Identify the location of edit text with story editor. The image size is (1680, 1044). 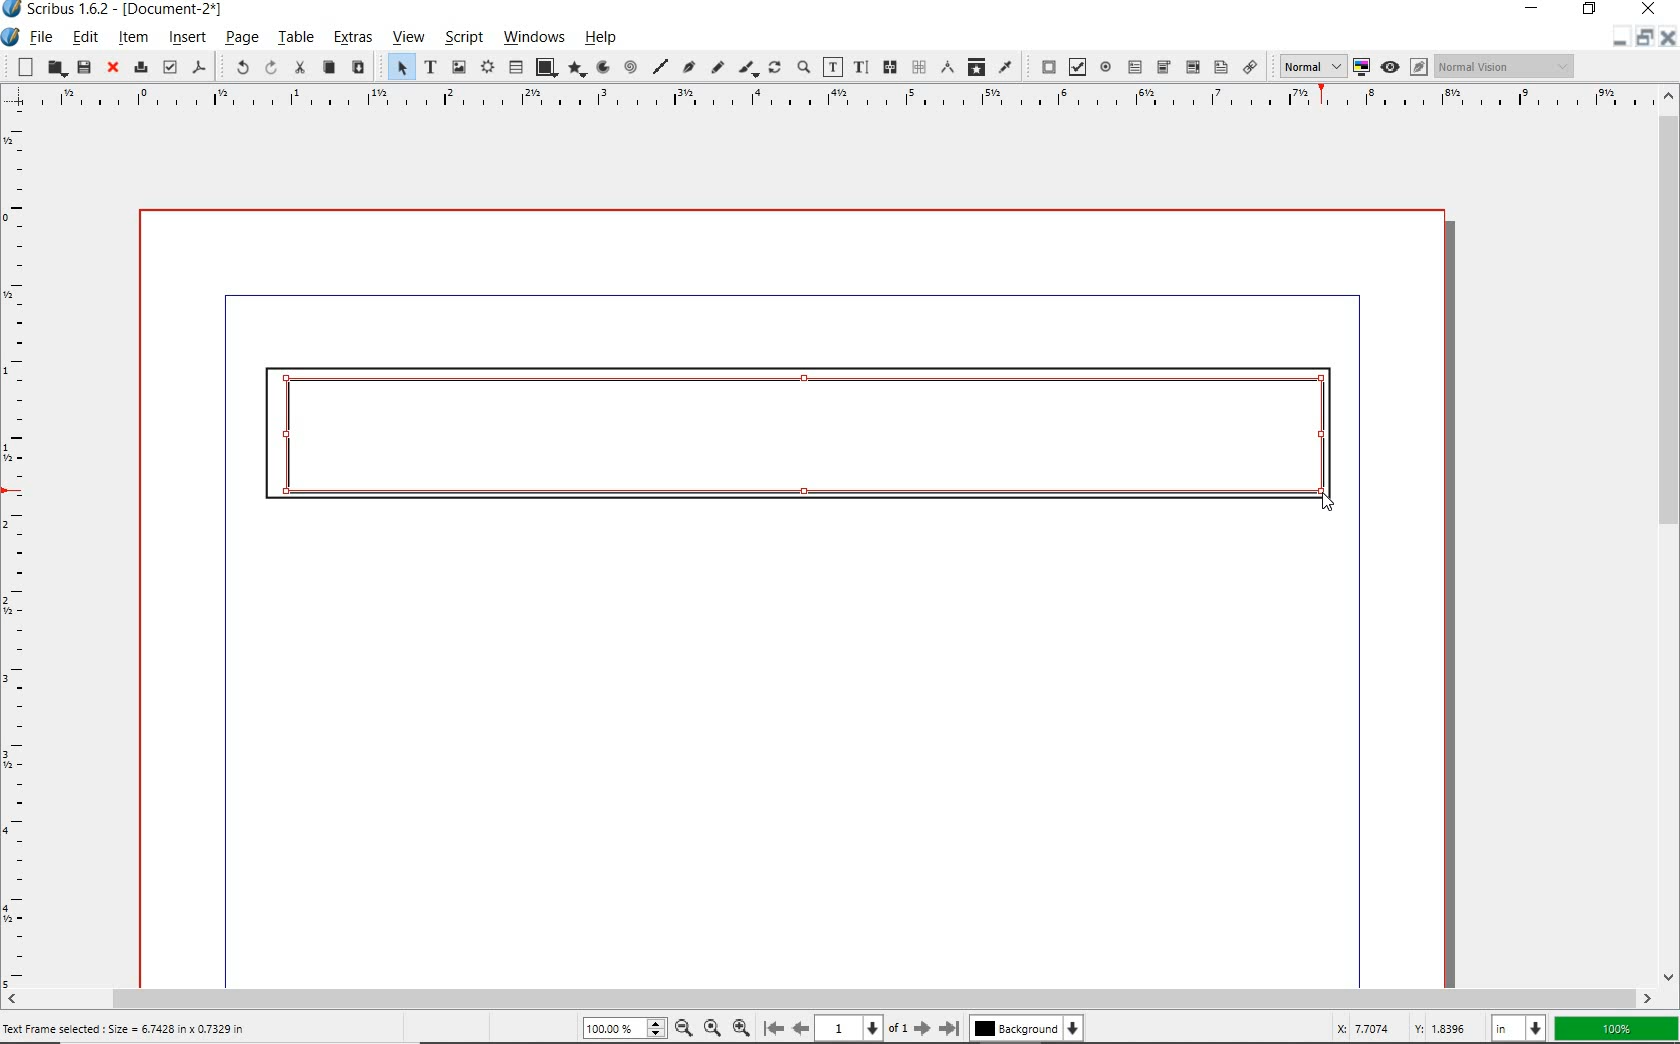
(861, 68).